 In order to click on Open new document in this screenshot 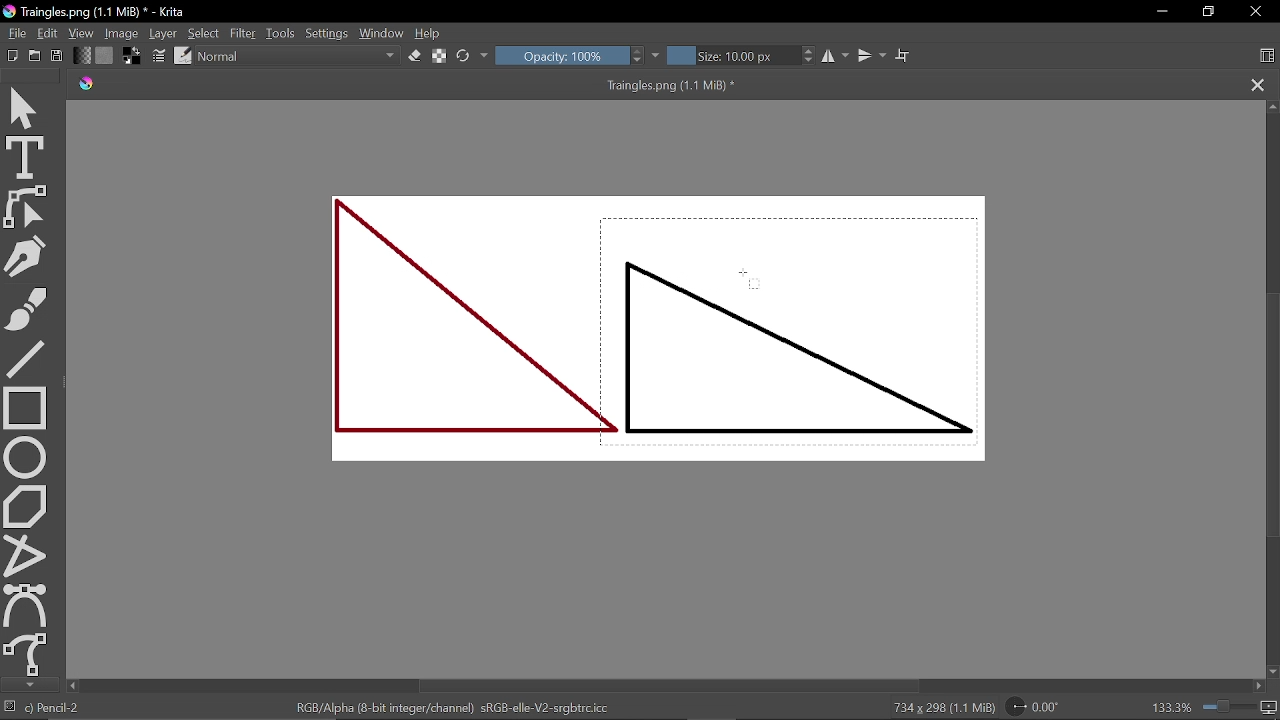, I will do `click(35, 56)`.